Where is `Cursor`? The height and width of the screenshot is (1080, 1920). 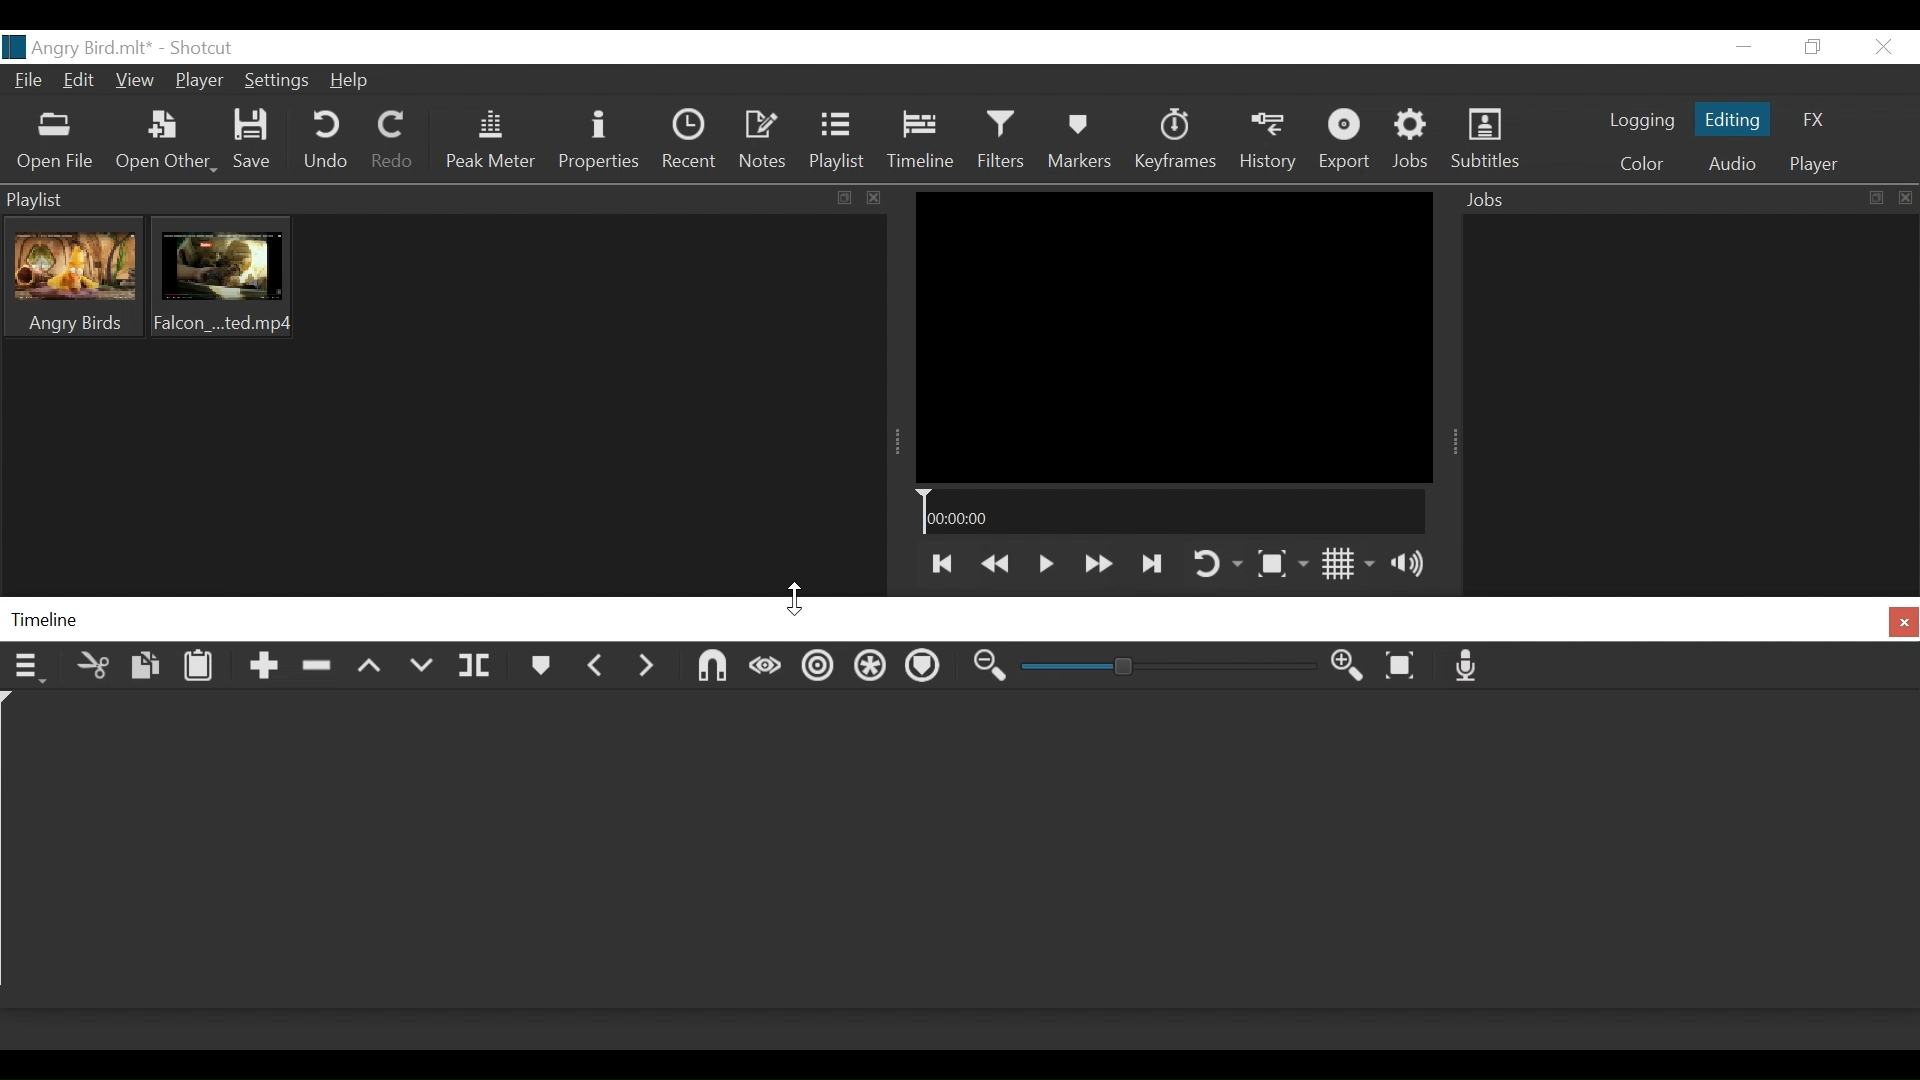
Cursor is located at coordinates (800, 595).